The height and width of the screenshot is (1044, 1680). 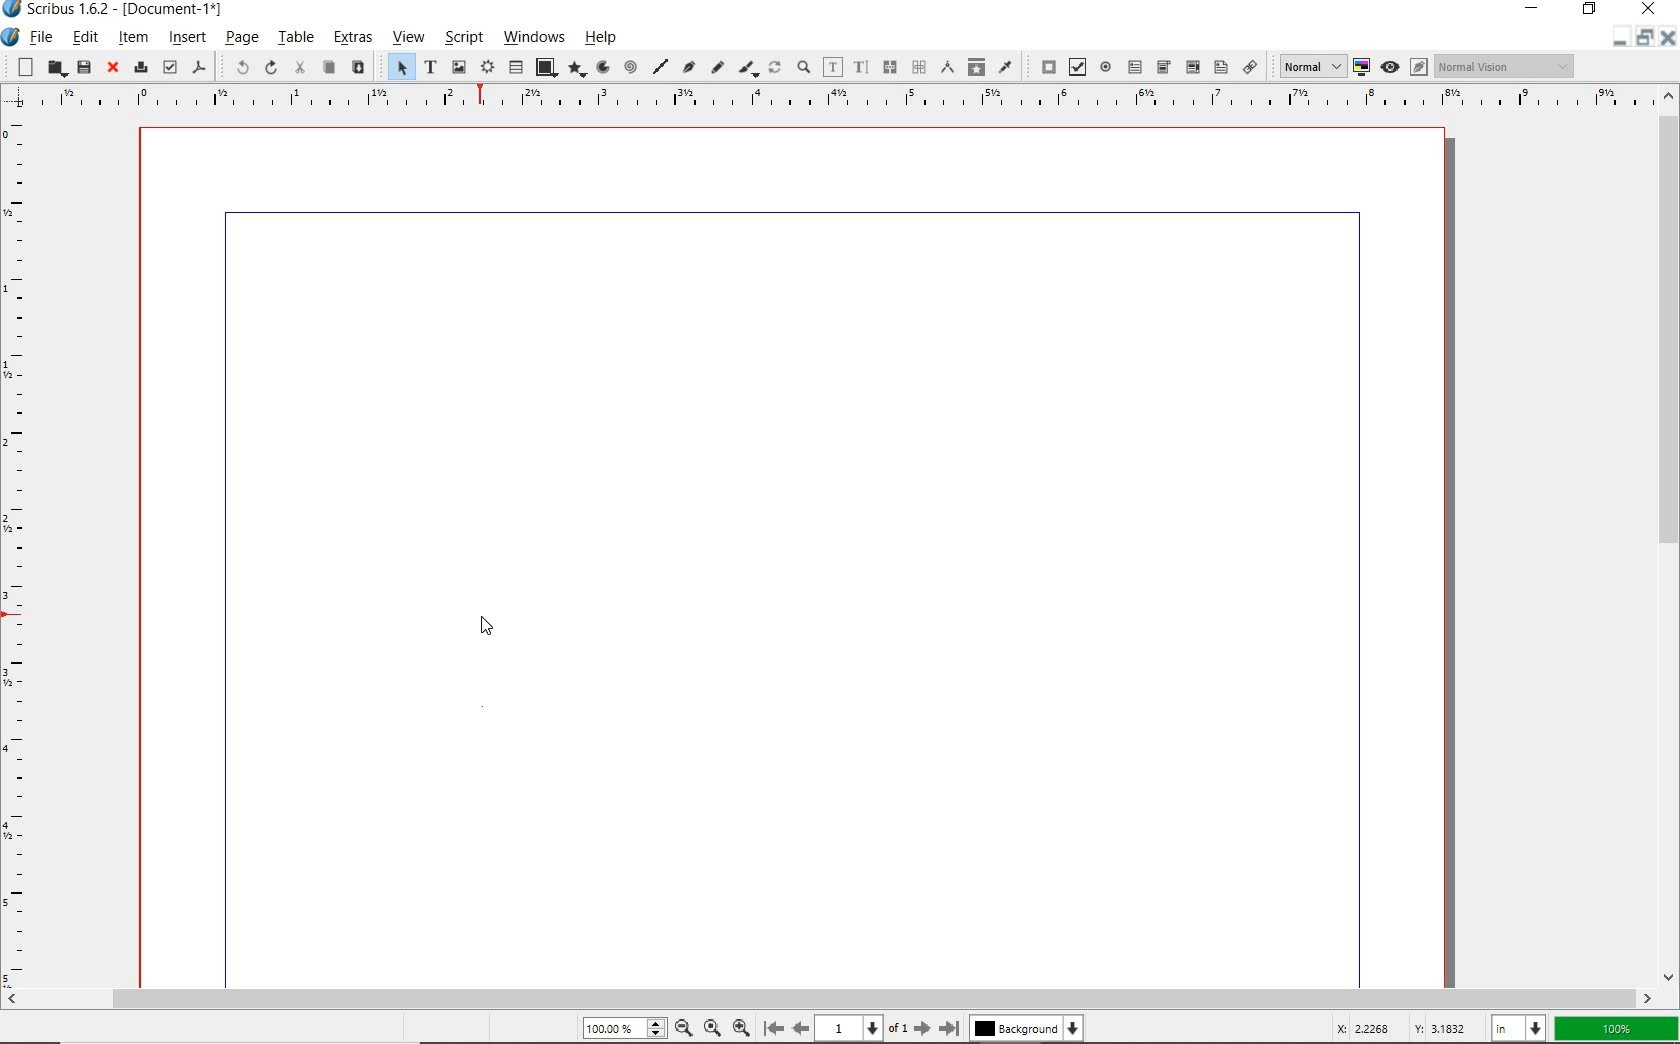 I want to click on eye dropper, so click(x=1006, y=66).